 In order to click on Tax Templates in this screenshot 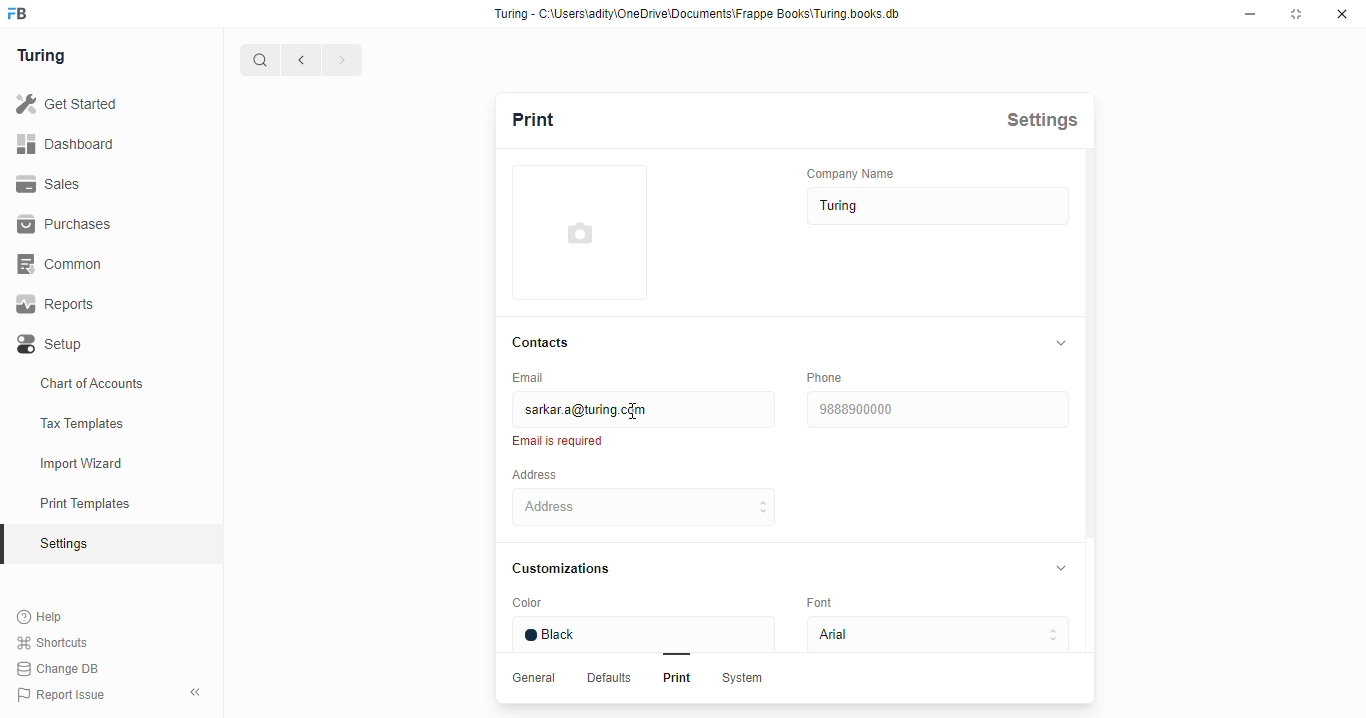, I will do `click(110, 424)`.